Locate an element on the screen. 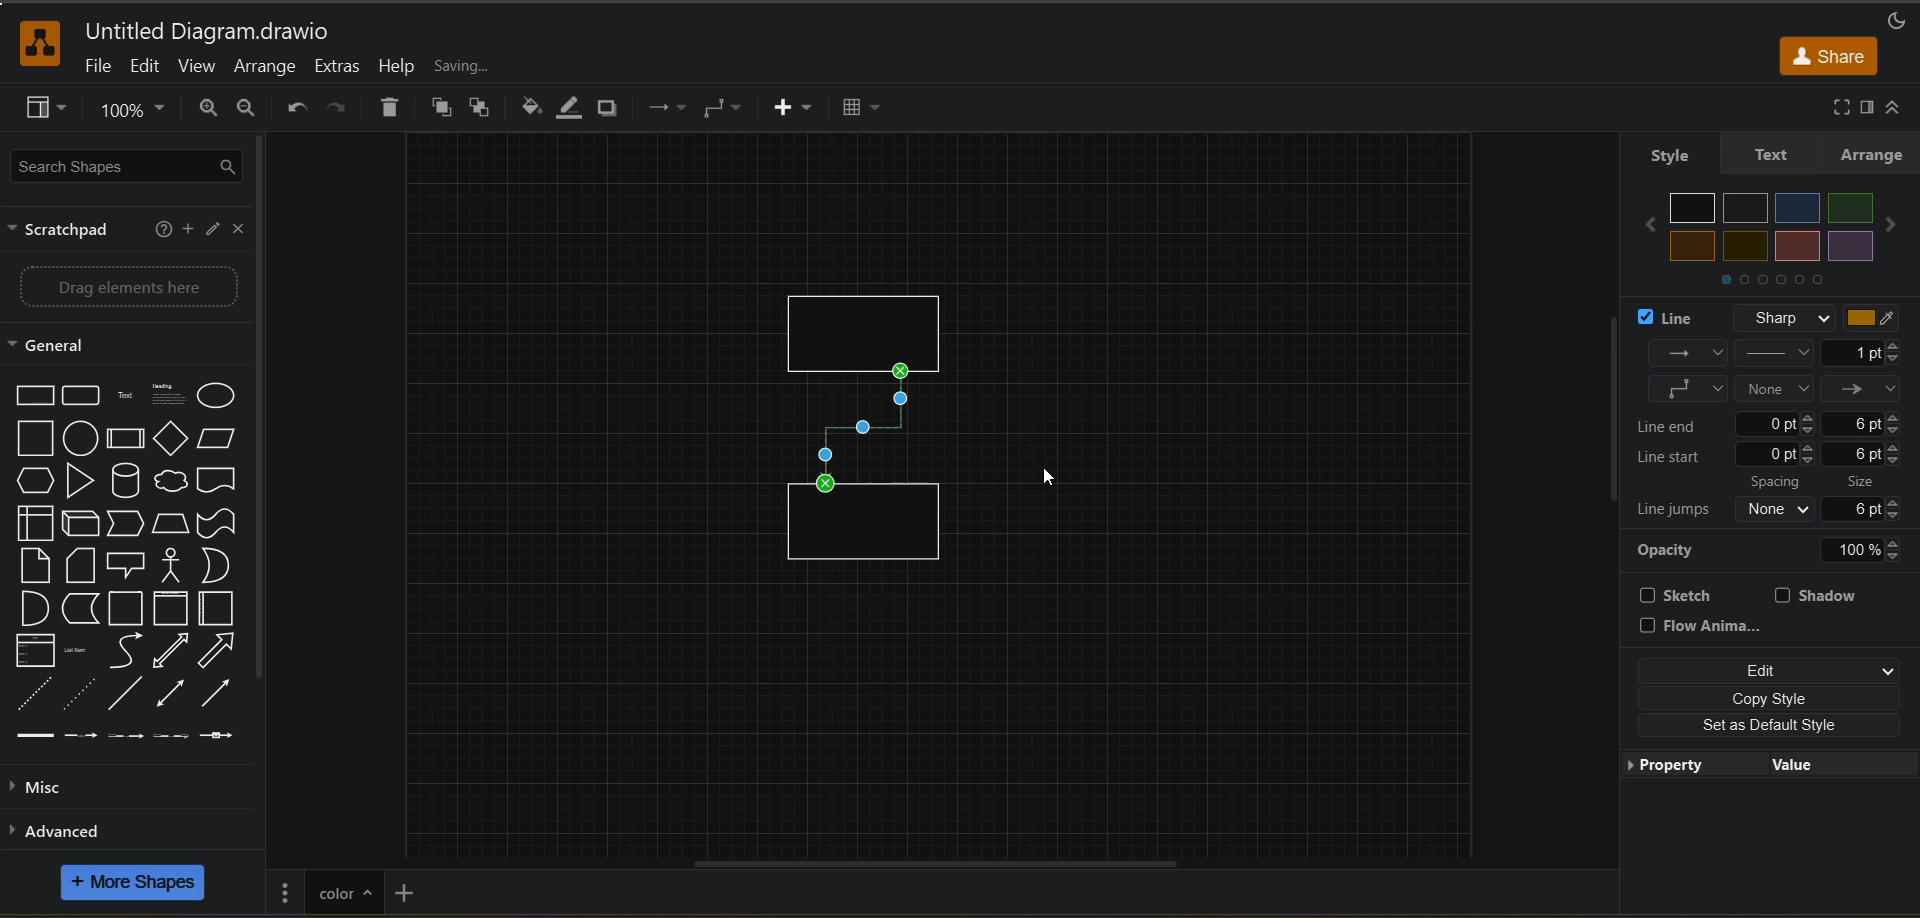 Image resolution: width=1920 pixels, height=918 pixels. Diamond is located at coordinates (172, 439).